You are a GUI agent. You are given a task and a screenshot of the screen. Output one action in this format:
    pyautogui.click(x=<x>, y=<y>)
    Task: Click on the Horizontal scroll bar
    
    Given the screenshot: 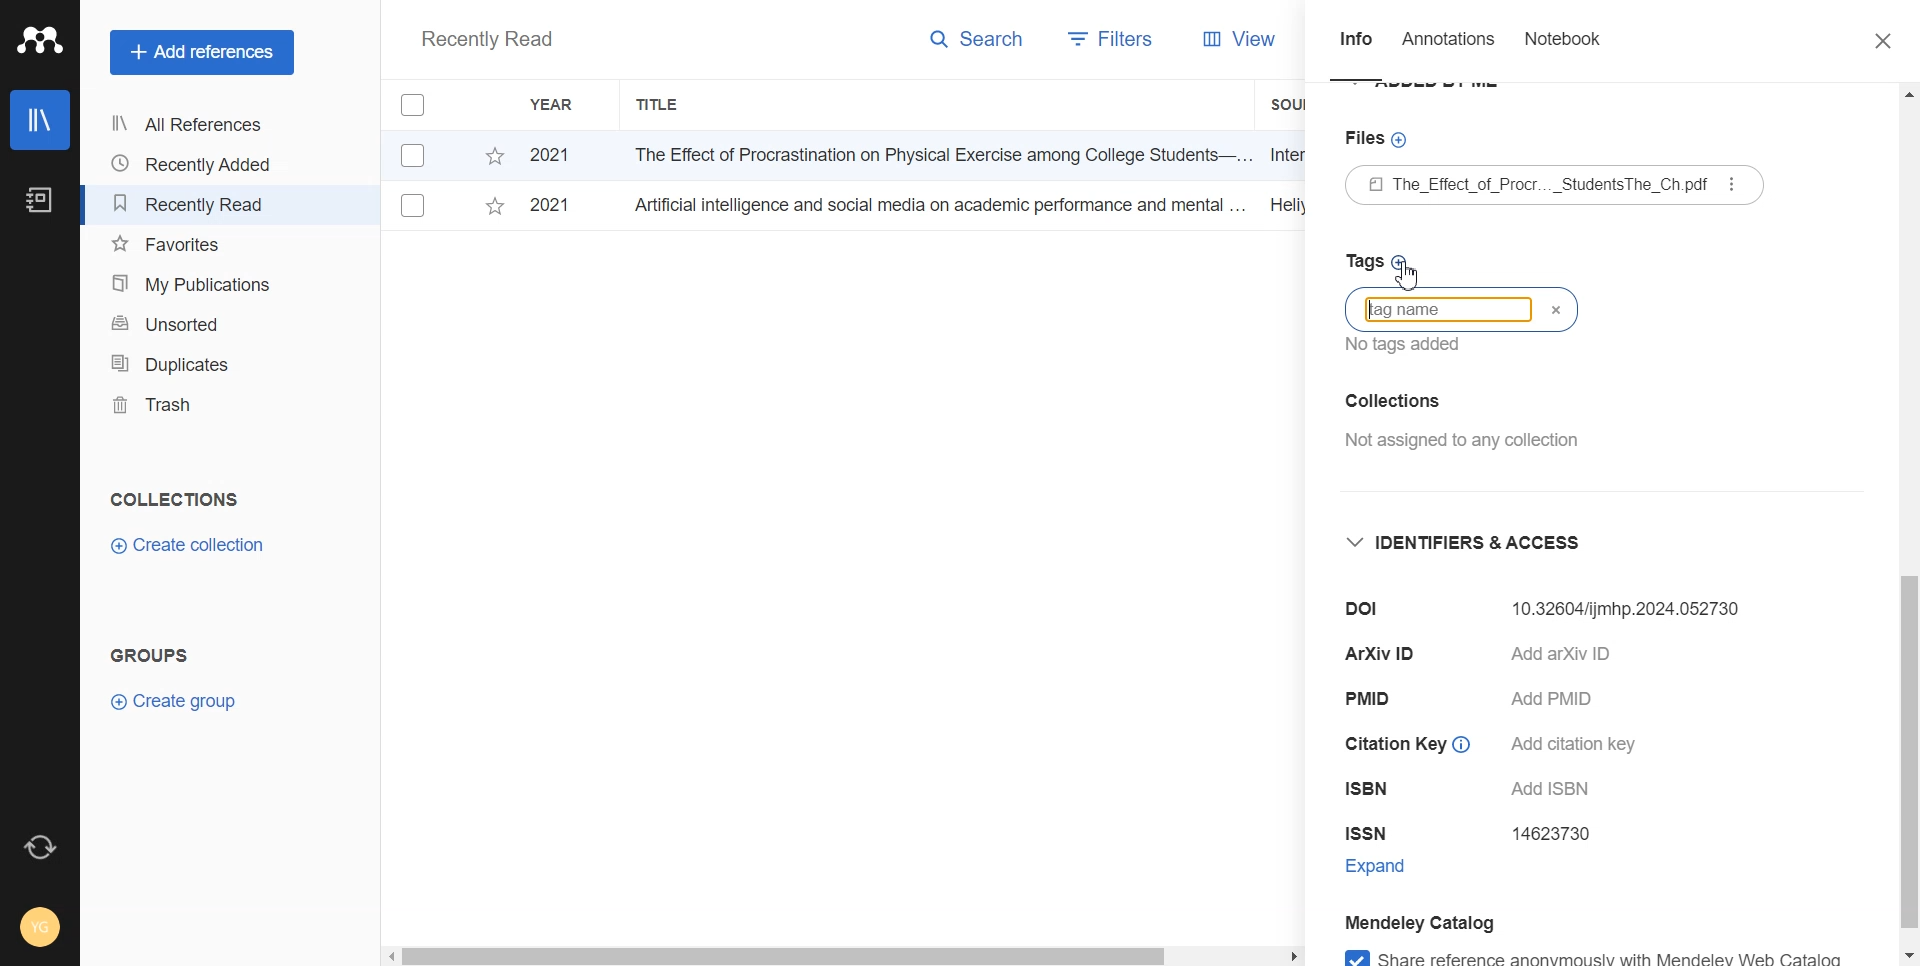 What is the action you would take?
    pyautogui.click(x=843, y=954)
    